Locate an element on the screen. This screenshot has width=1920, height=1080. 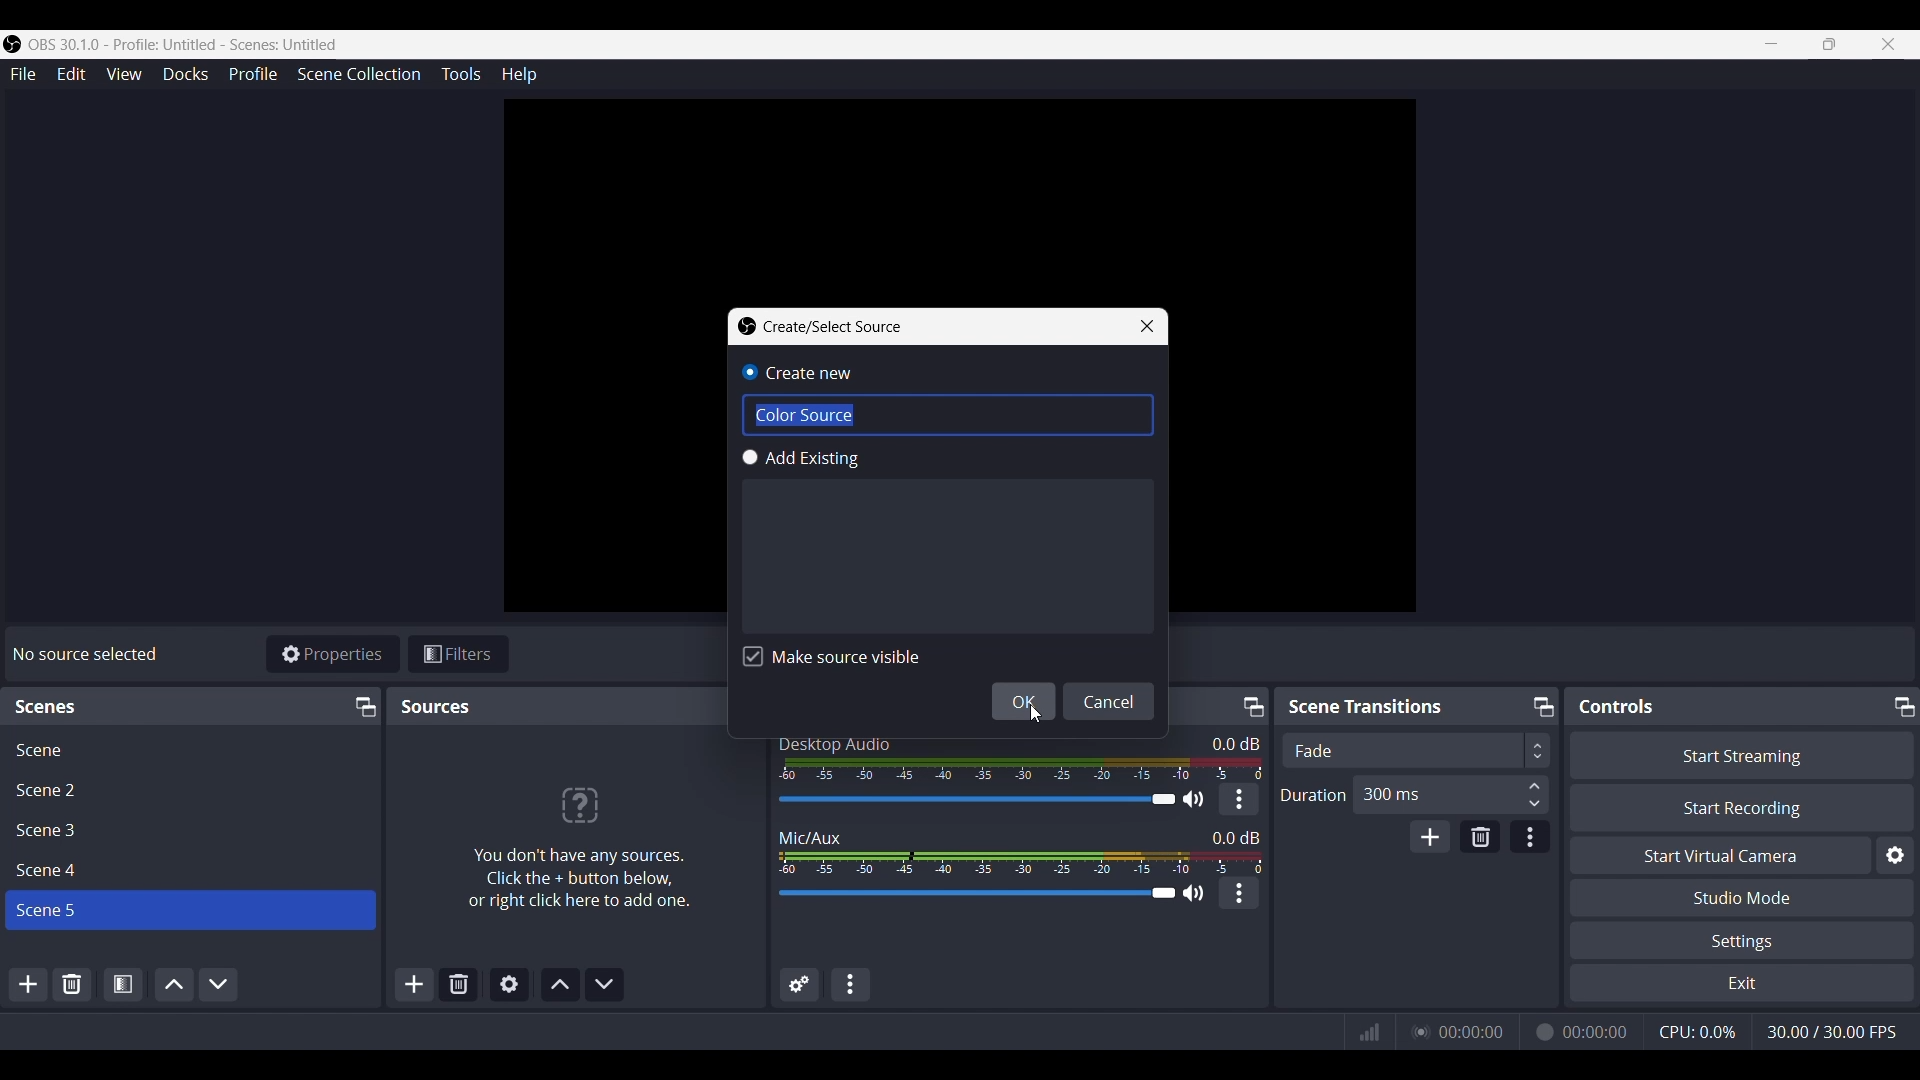
Text is located at coordinates (805, 415).